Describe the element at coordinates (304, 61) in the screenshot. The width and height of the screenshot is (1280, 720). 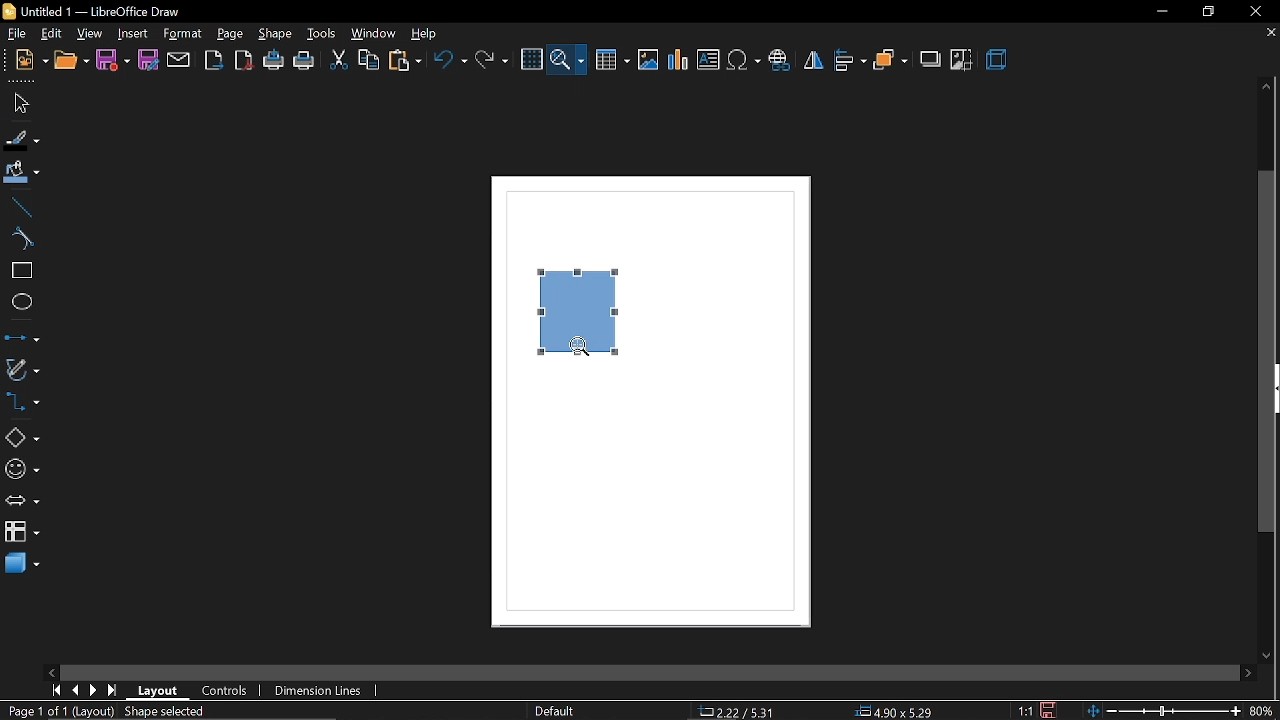
I see `print` at that location.